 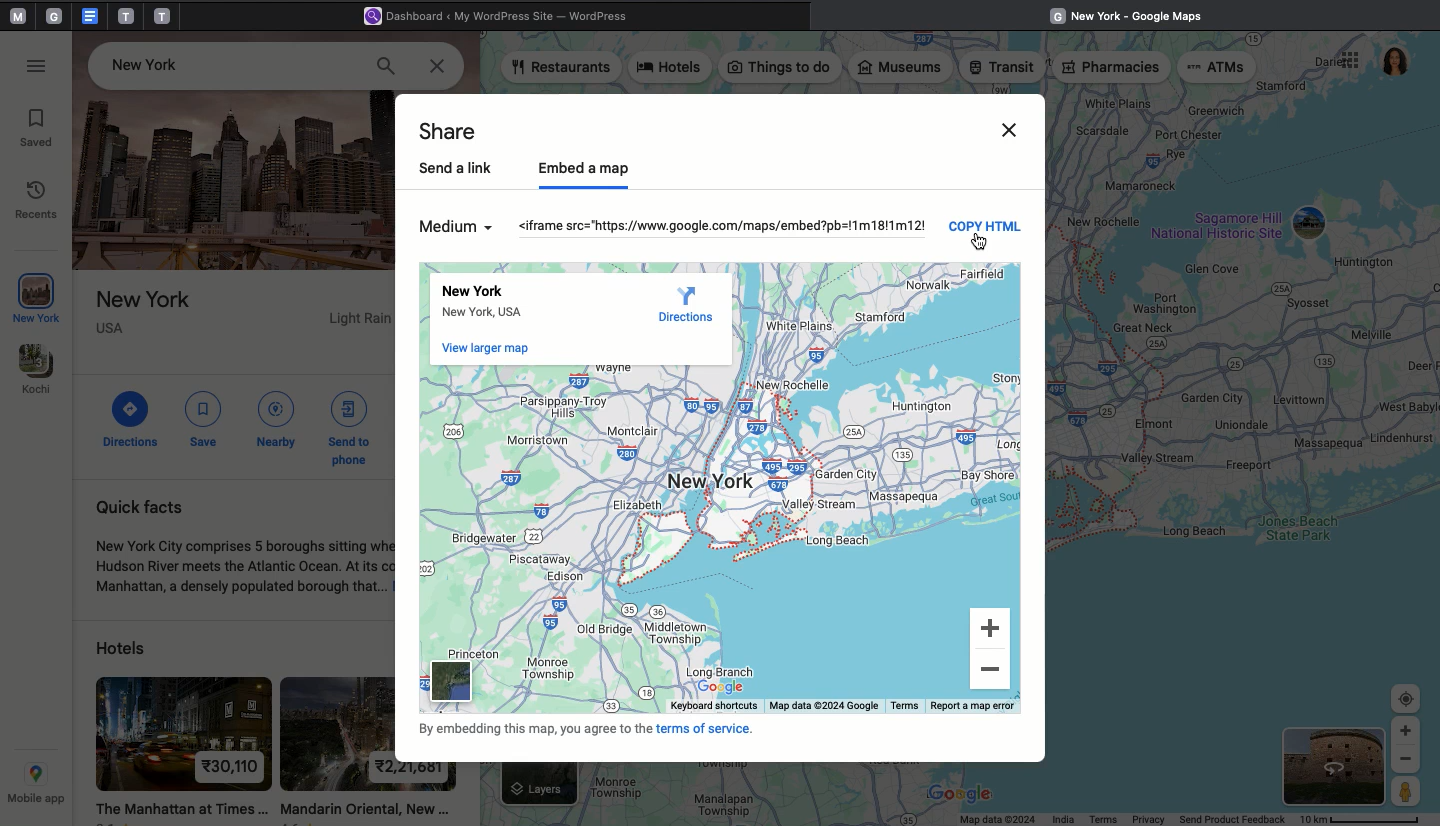 What do you see at coordinates (164, 15) in the screenshot?
I see `tab` at bounding box center [164, 15].